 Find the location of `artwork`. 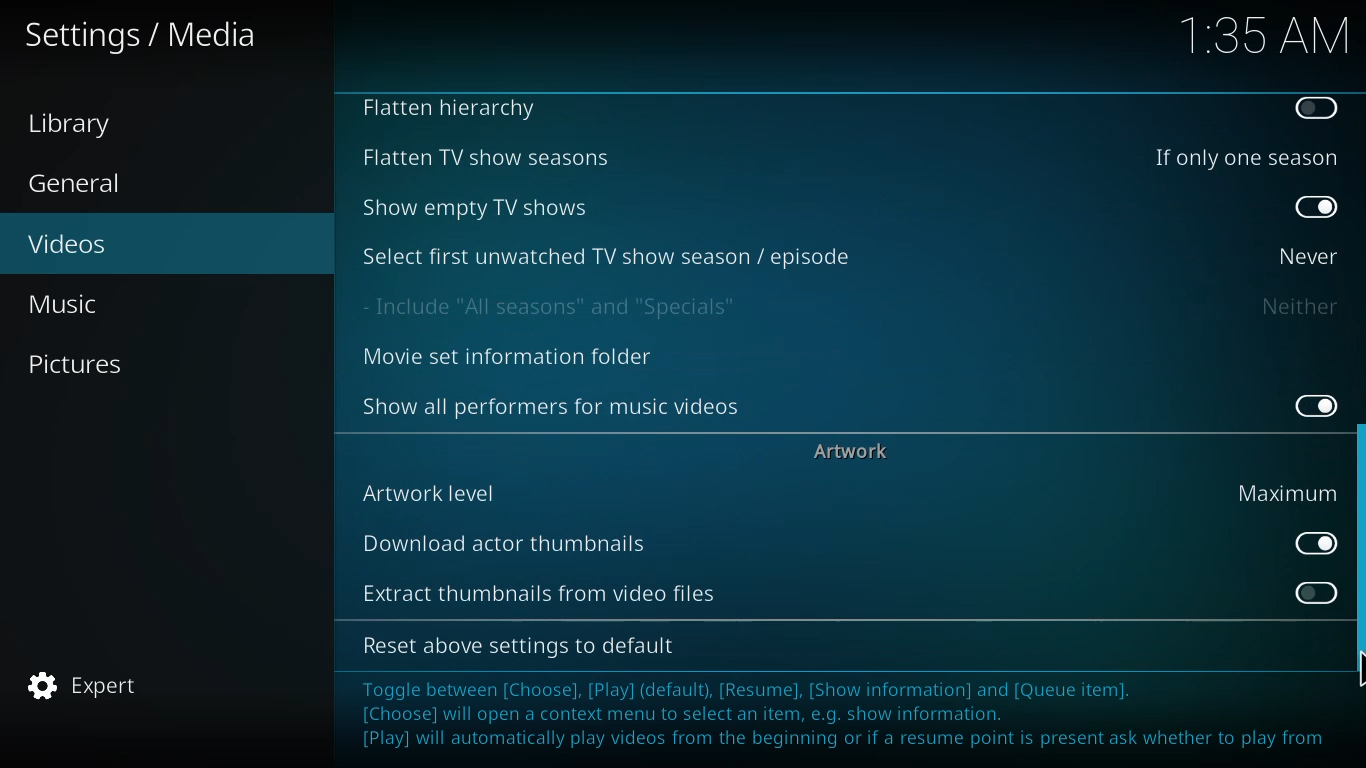

artwork is located at coordinates (854, 450).